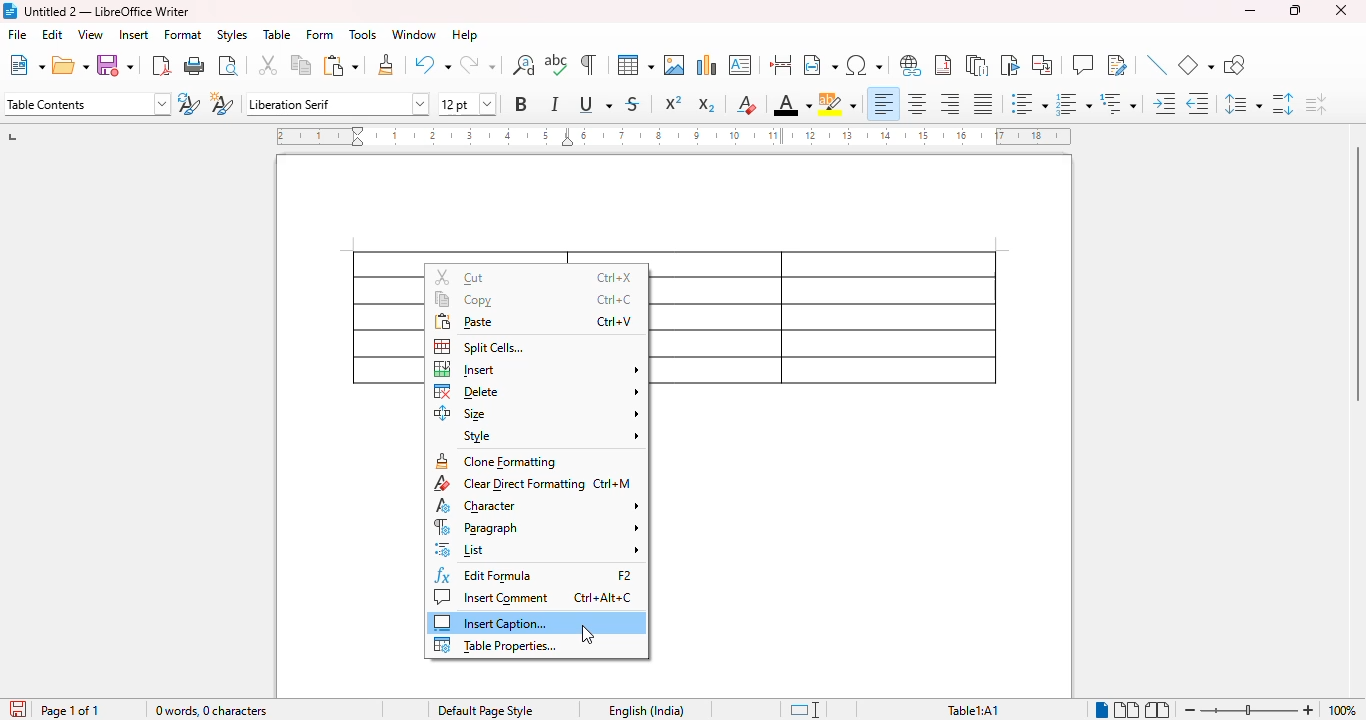  Describe the element at coordinates (537, 505) in the screenshot. I see `character` at that location.